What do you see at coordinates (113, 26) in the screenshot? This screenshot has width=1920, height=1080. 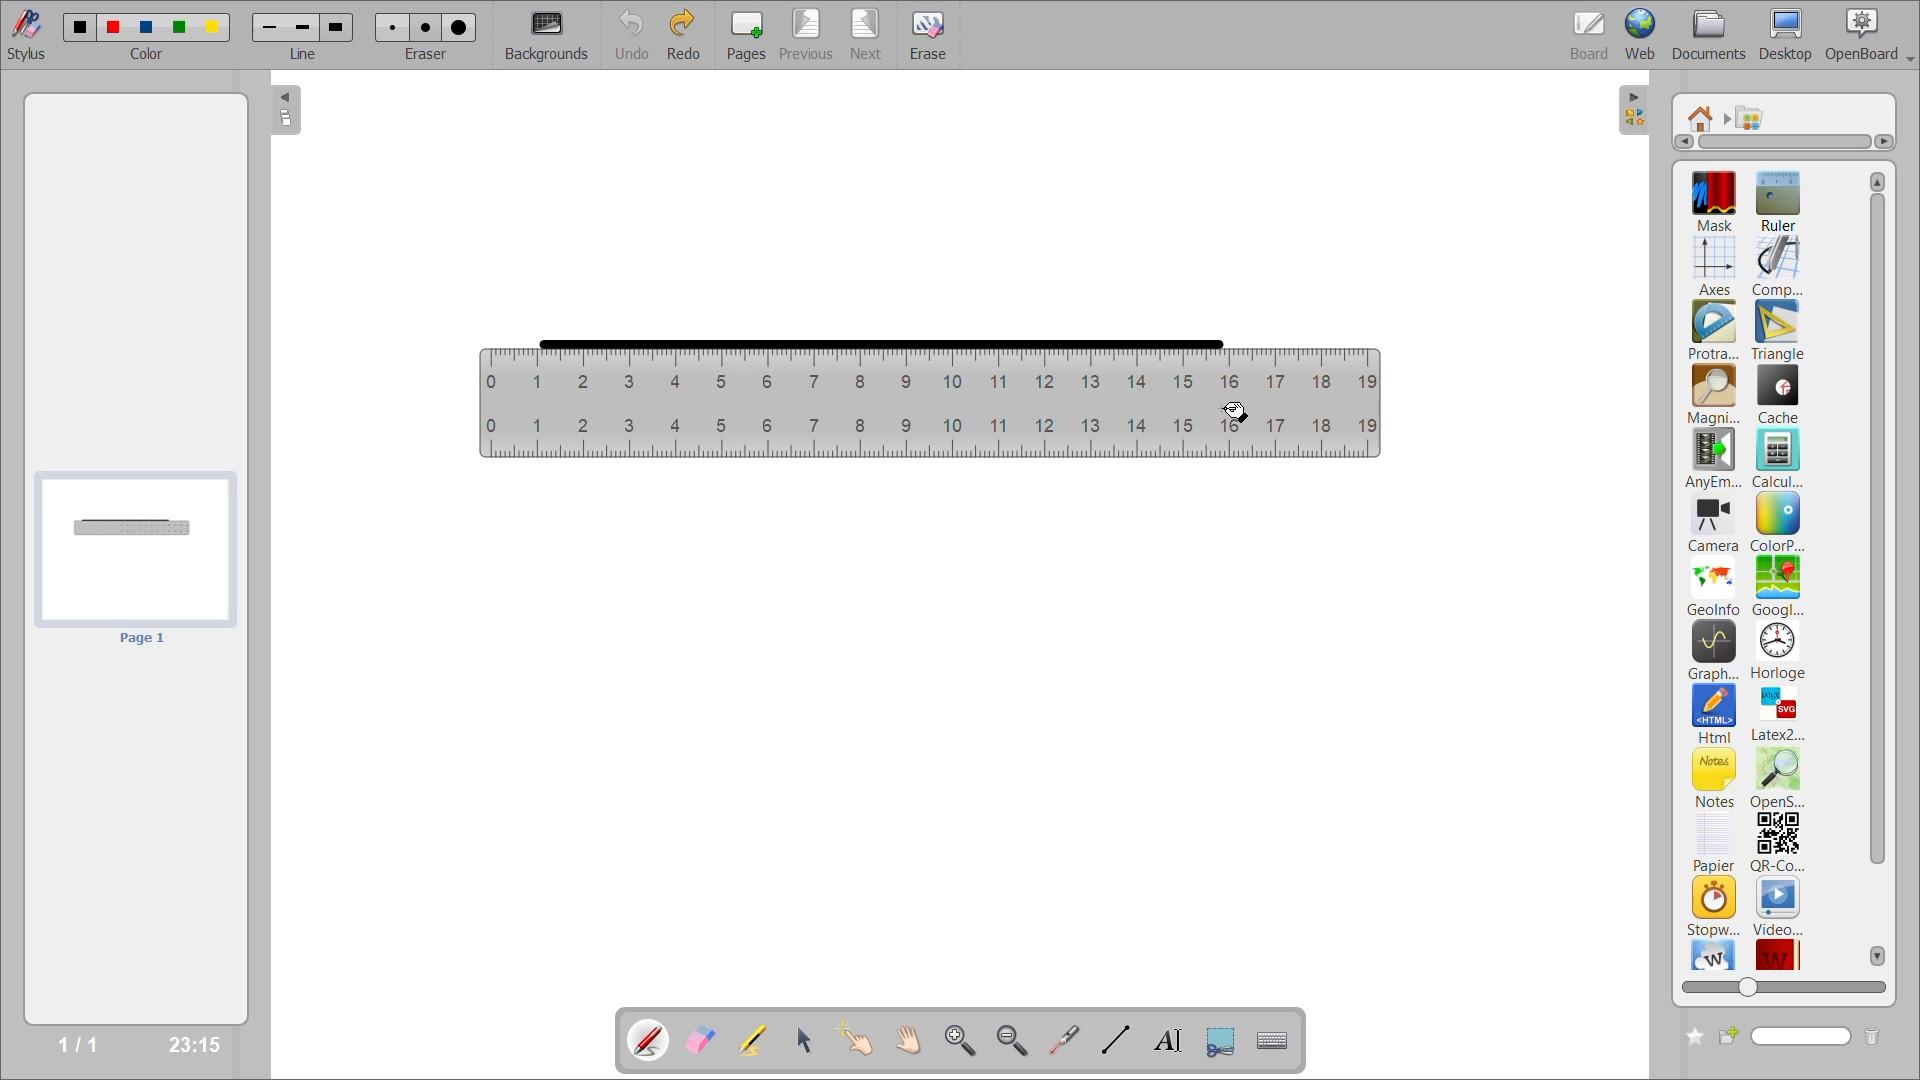 I see `color 2` at bounding box center [113, 26].